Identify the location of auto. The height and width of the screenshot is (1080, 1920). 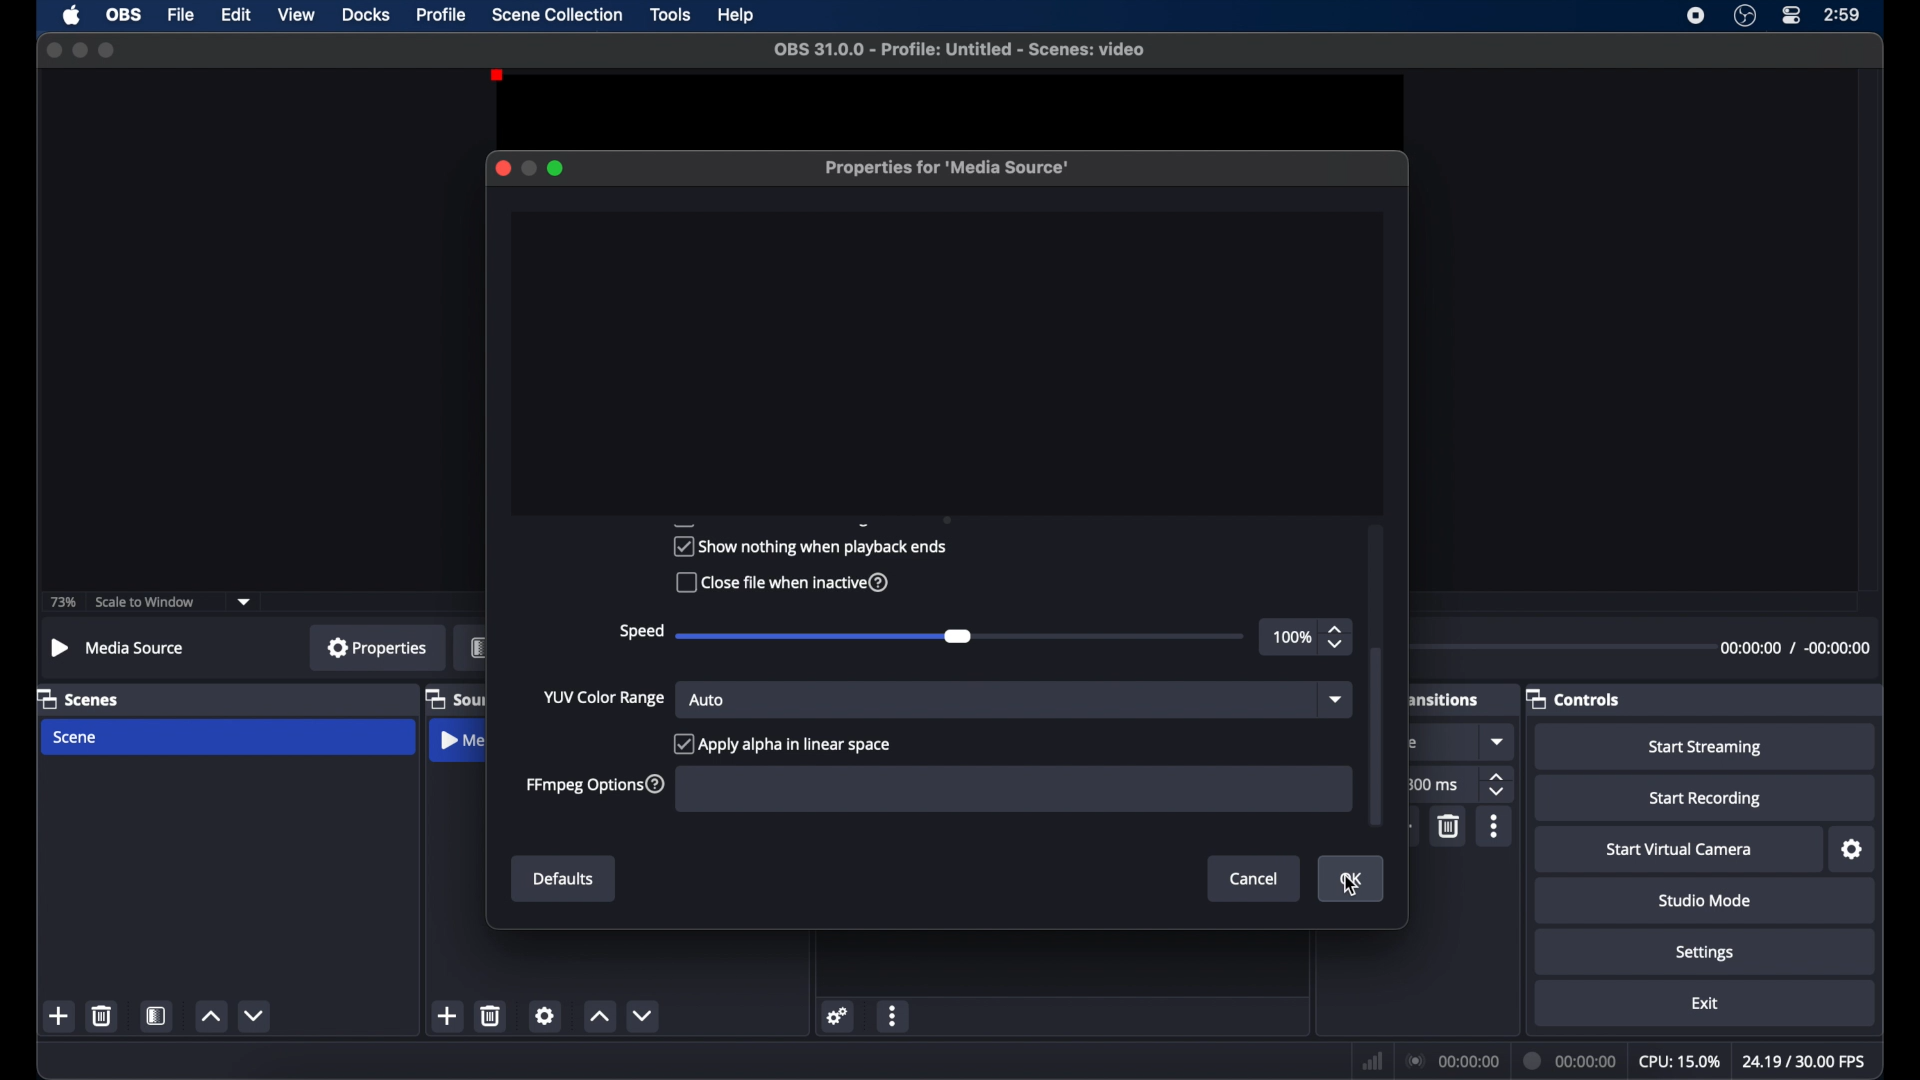
(707, 699).